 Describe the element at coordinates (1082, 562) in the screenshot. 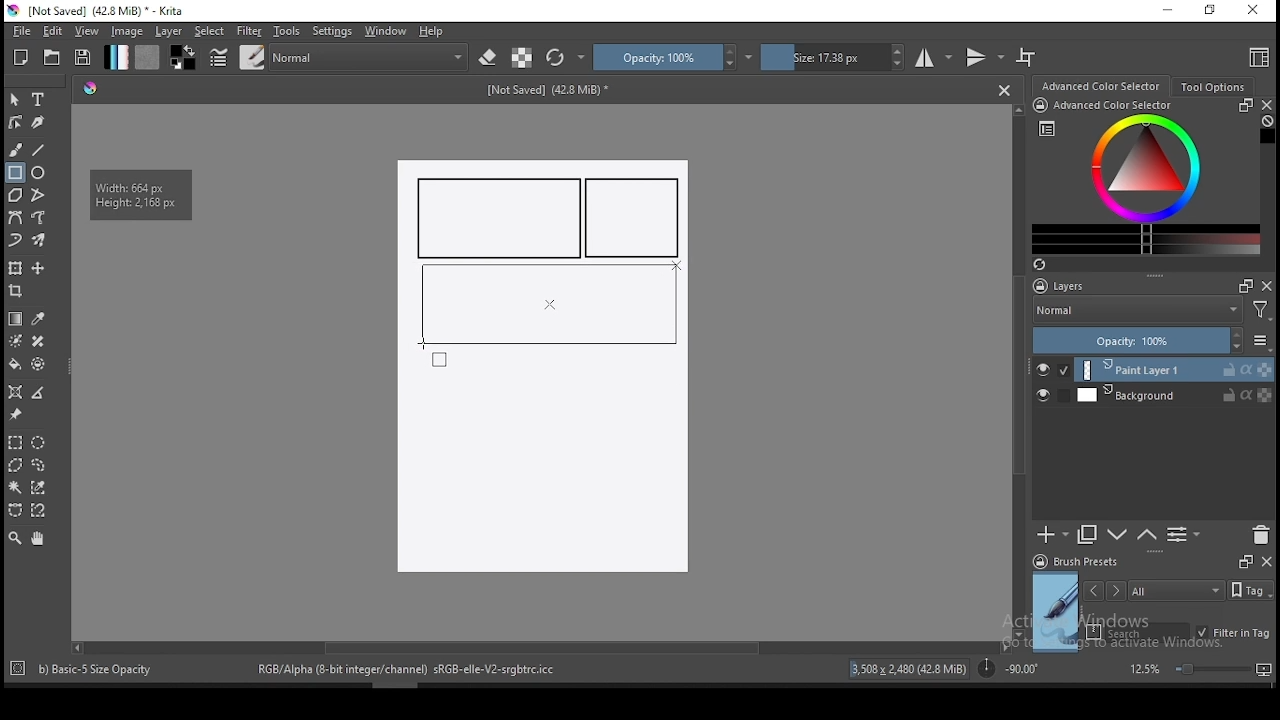

I see `brush presets` at that location.